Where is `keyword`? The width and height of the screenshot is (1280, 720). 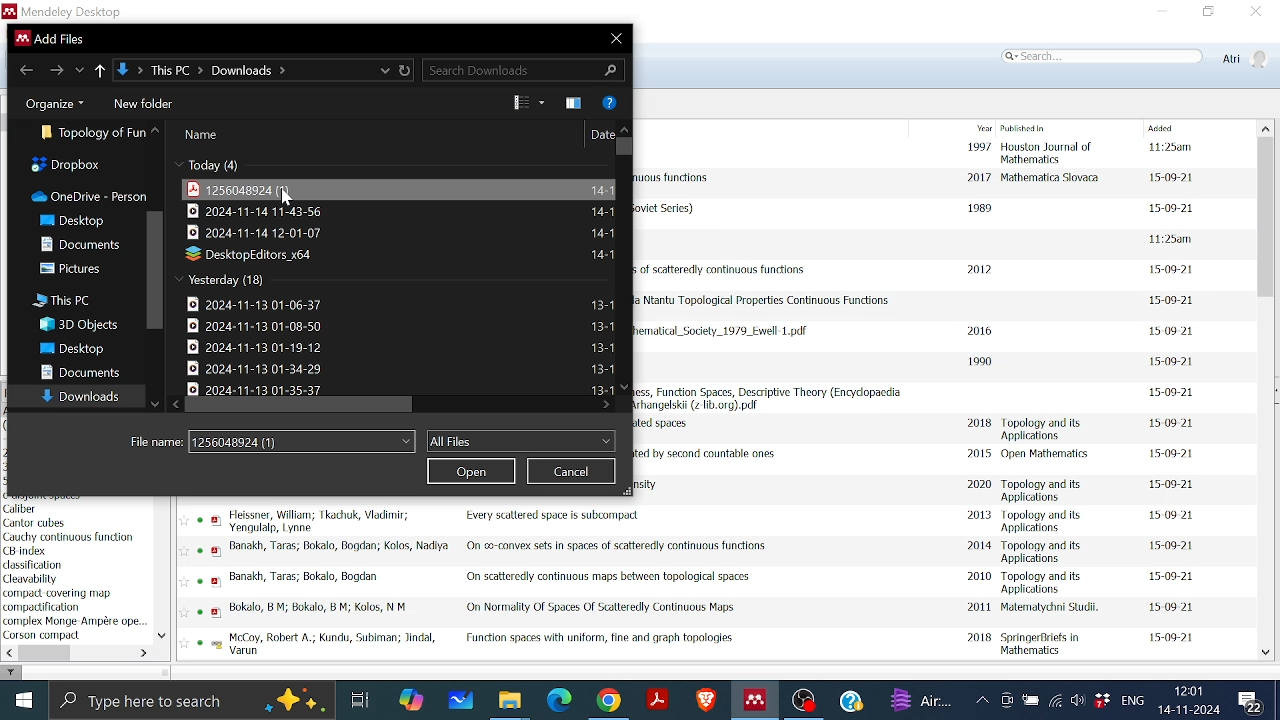 keyword is located at coordinates (27, 509).